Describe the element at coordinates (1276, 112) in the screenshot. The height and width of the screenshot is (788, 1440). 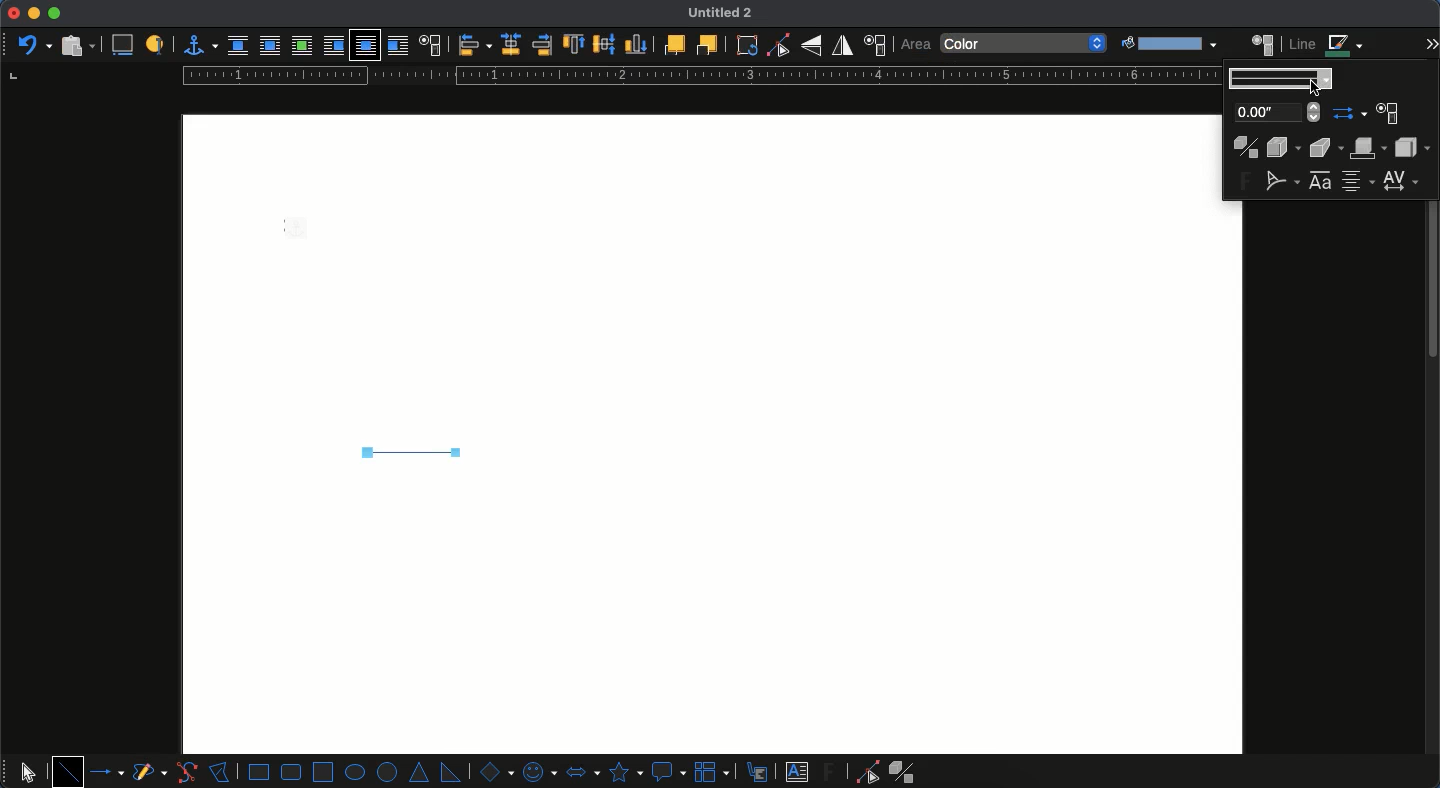
I see `thickness` at that location.